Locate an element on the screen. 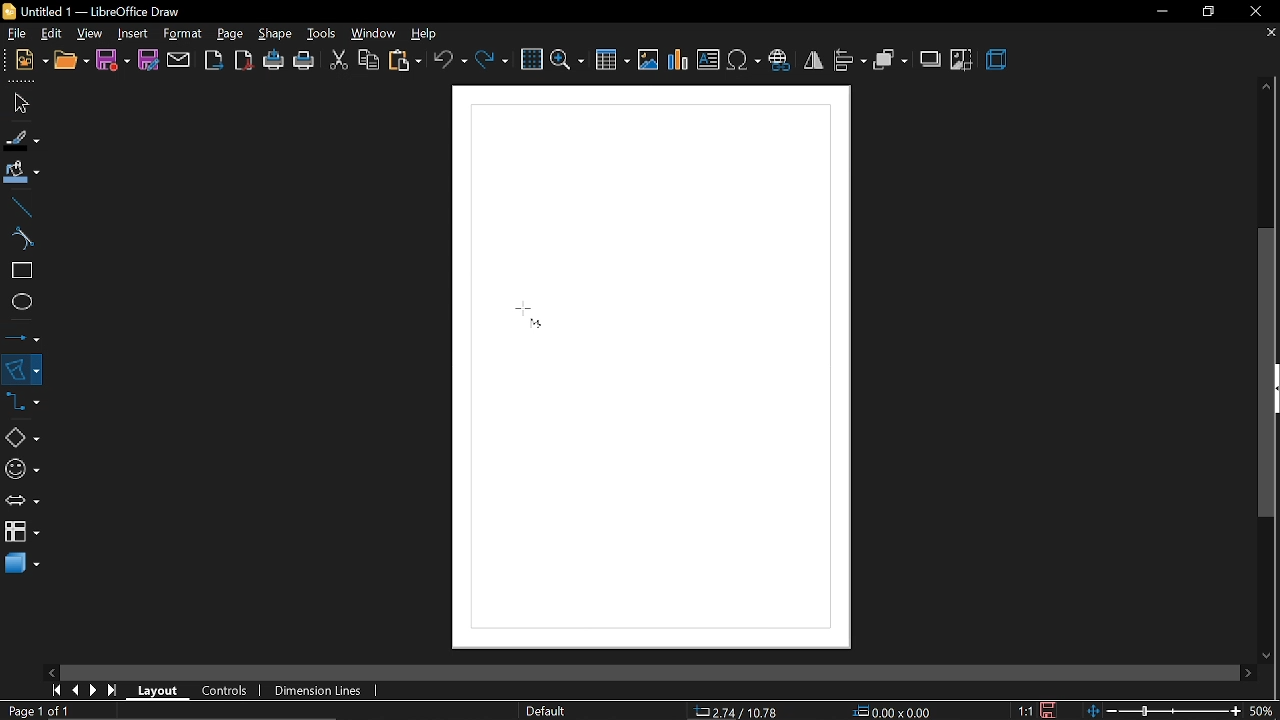 The height and width of the screenshot is (720, 1280). insert hyperlink is located at coordinates (782, 58).